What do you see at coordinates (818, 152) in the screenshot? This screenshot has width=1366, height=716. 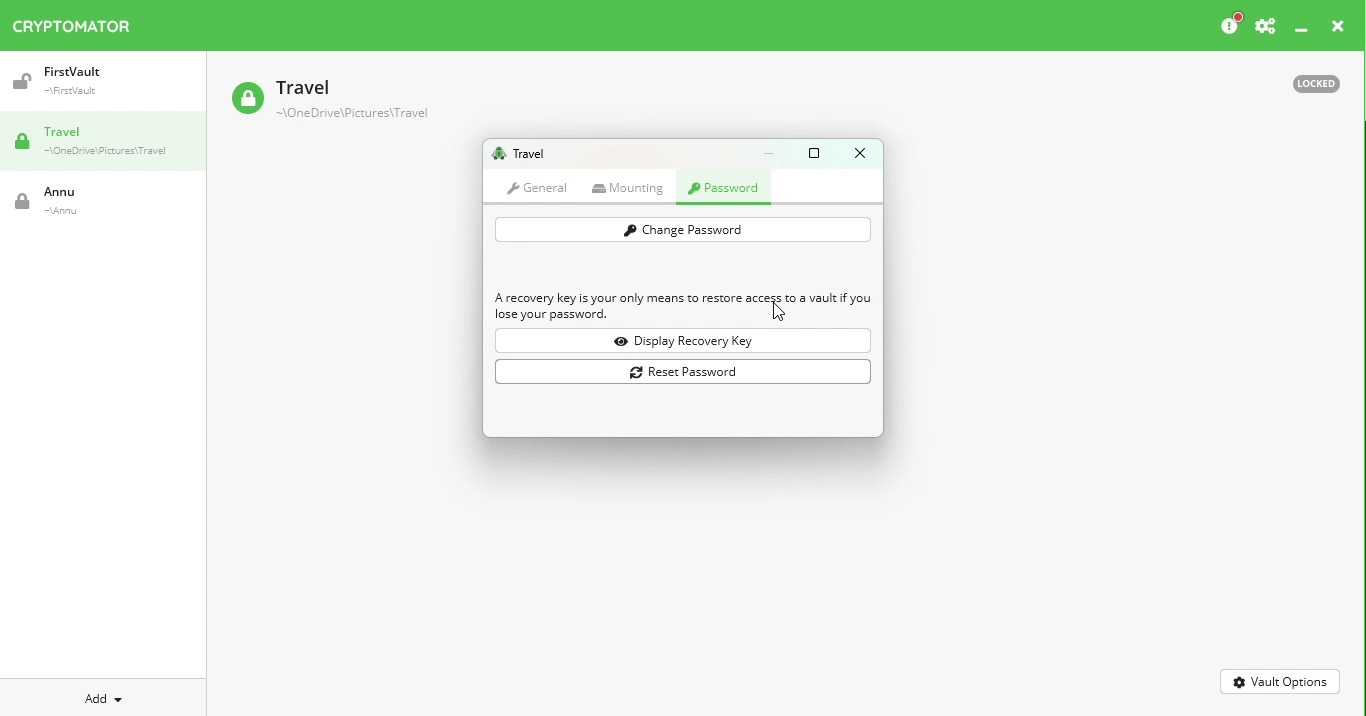 I see `Maximize` at bounding box center [818, 152].